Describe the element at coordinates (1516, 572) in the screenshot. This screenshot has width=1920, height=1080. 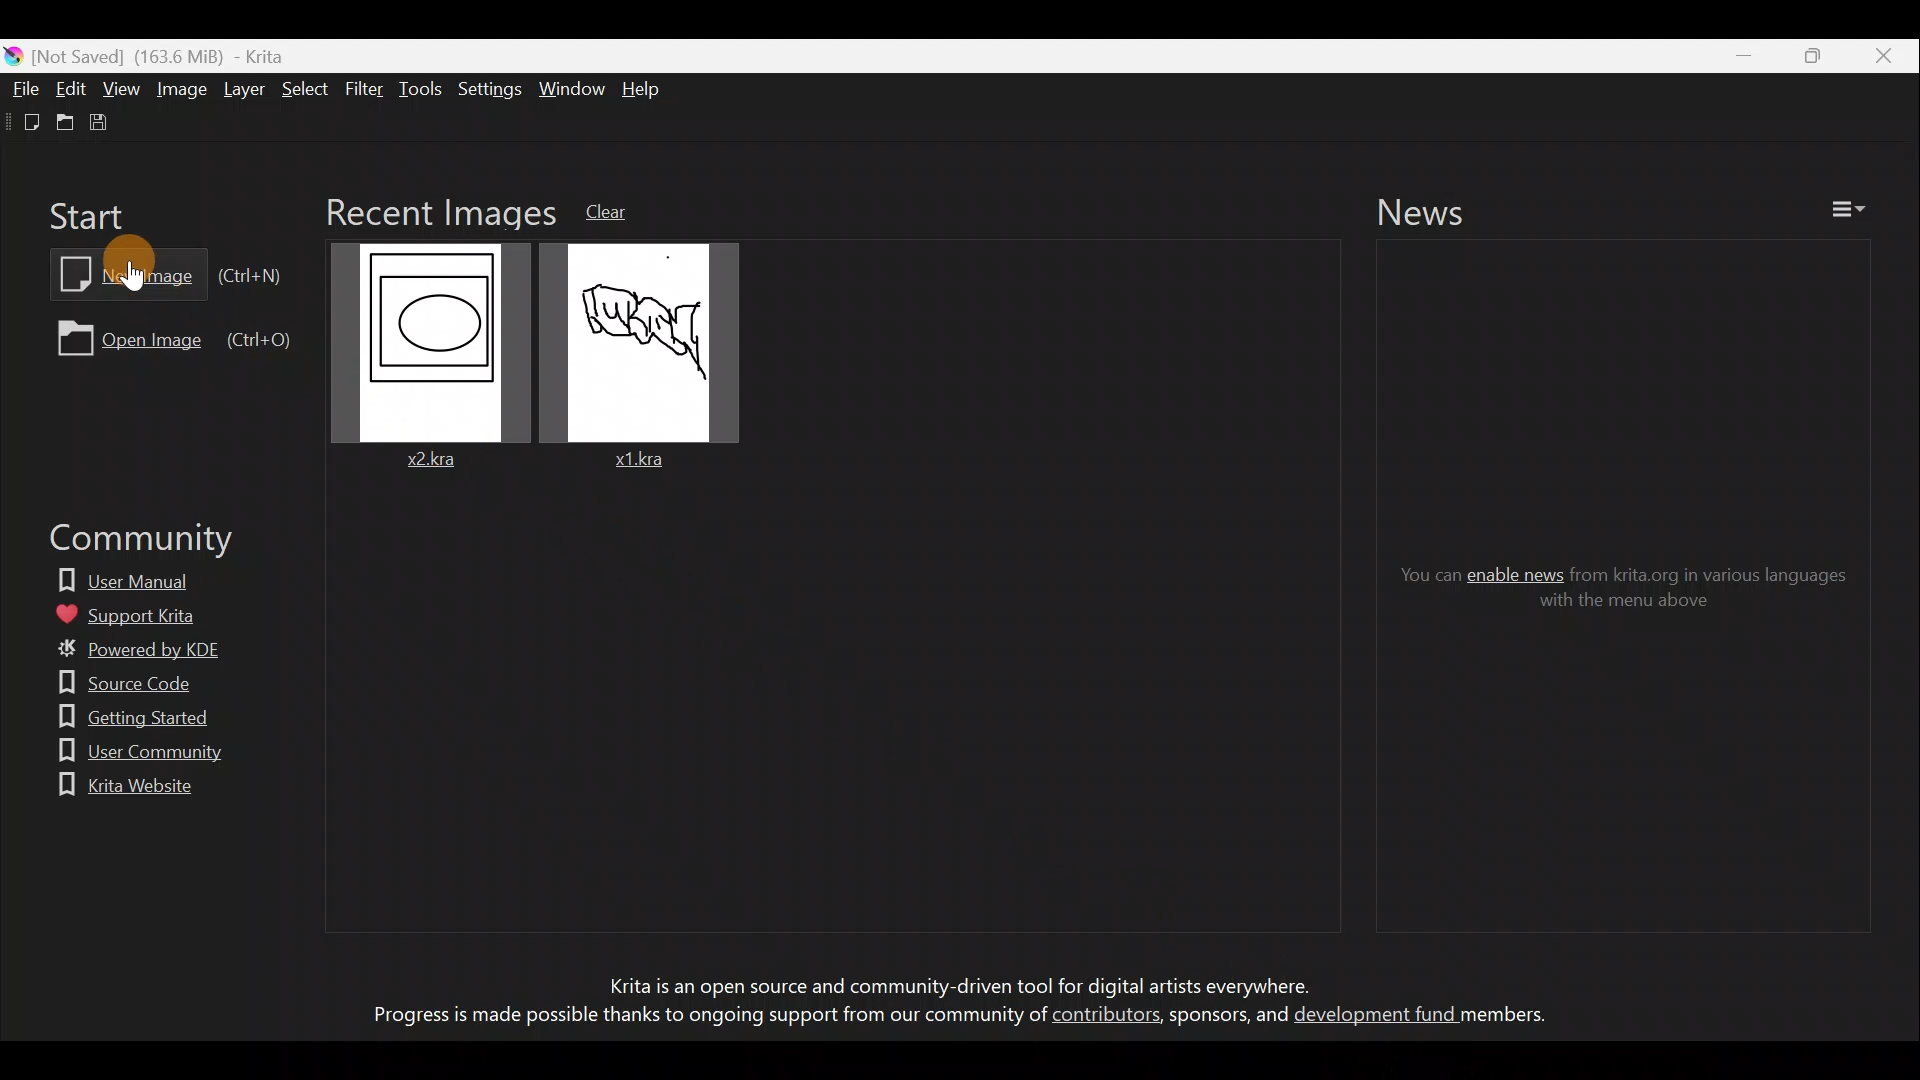
I see `enable news` at that location.